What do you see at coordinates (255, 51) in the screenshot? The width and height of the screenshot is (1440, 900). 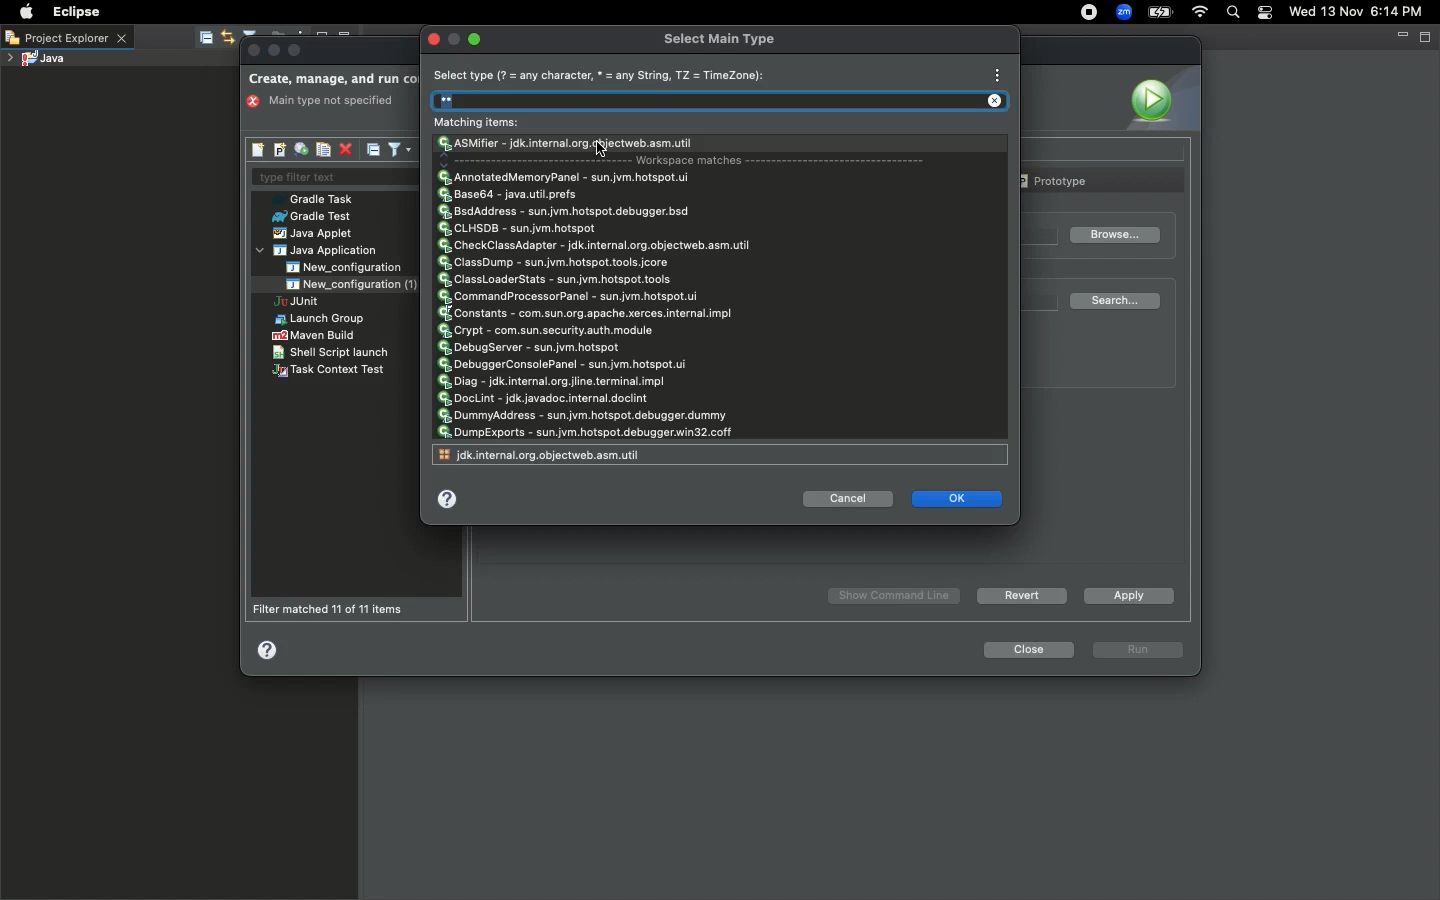 I see `Close` at bounding box center [255, 51].